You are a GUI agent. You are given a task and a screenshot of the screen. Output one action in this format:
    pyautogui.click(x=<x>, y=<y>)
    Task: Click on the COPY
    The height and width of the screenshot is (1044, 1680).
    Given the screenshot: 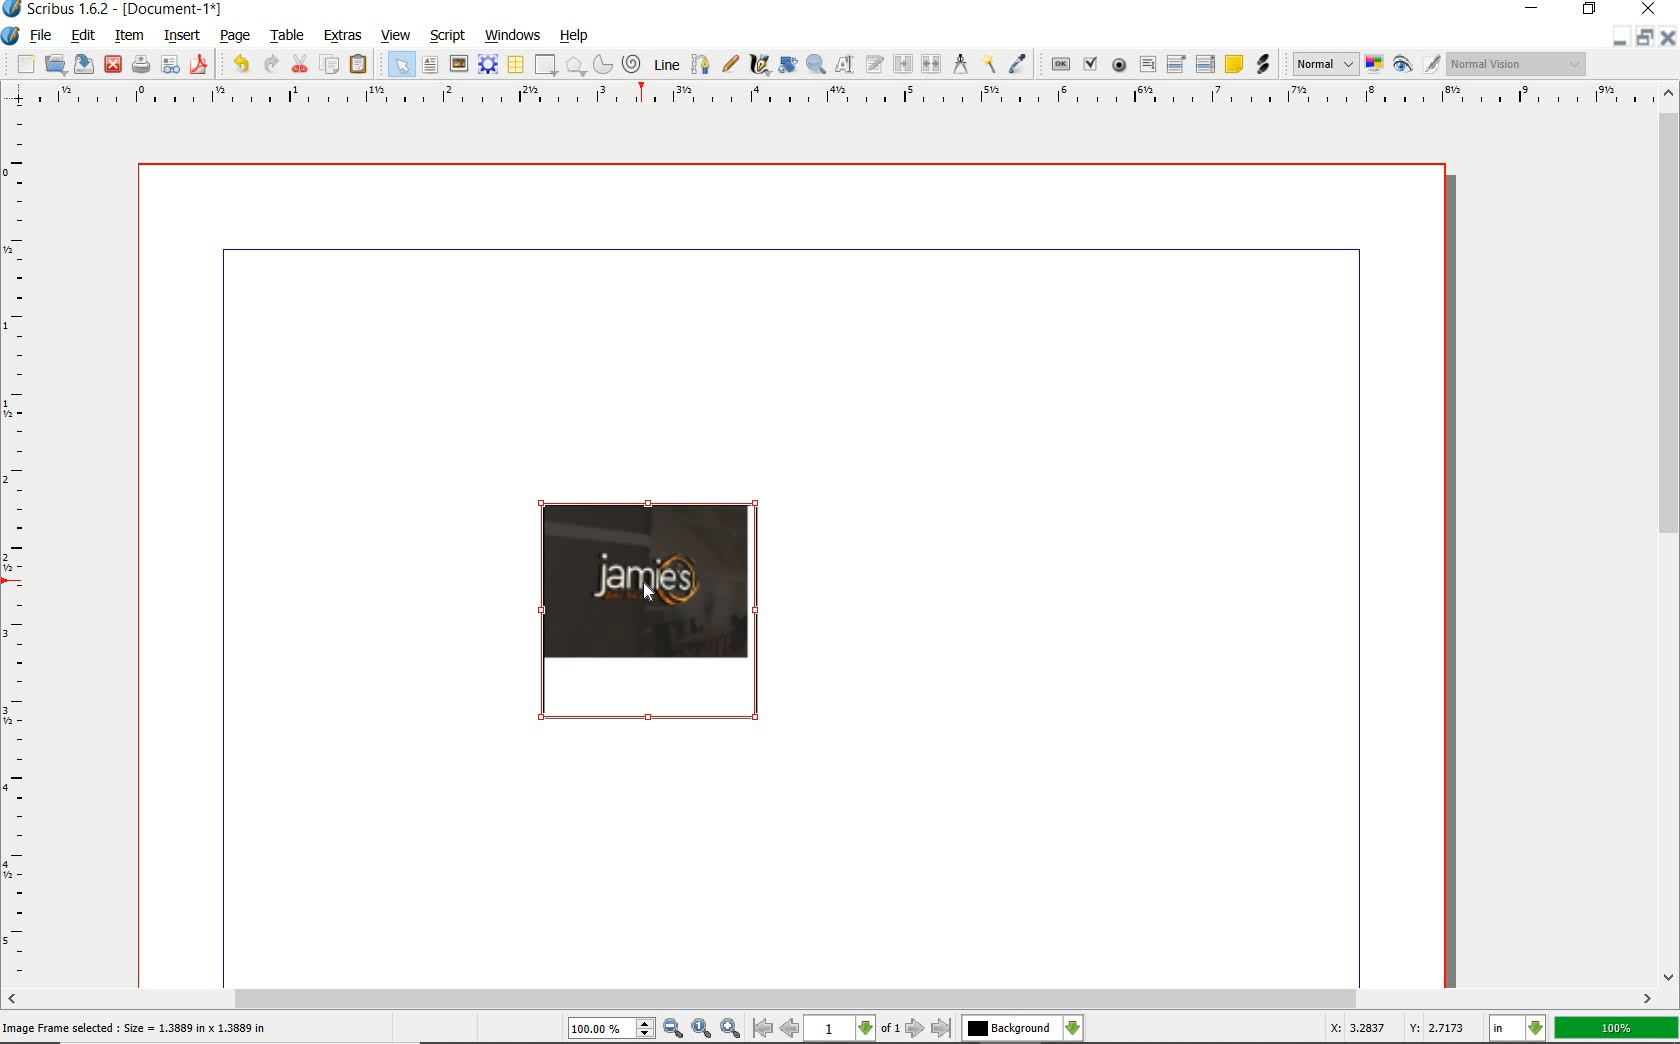 What is the action you would take?
    pyautogui.click(x=330, y=68)
    